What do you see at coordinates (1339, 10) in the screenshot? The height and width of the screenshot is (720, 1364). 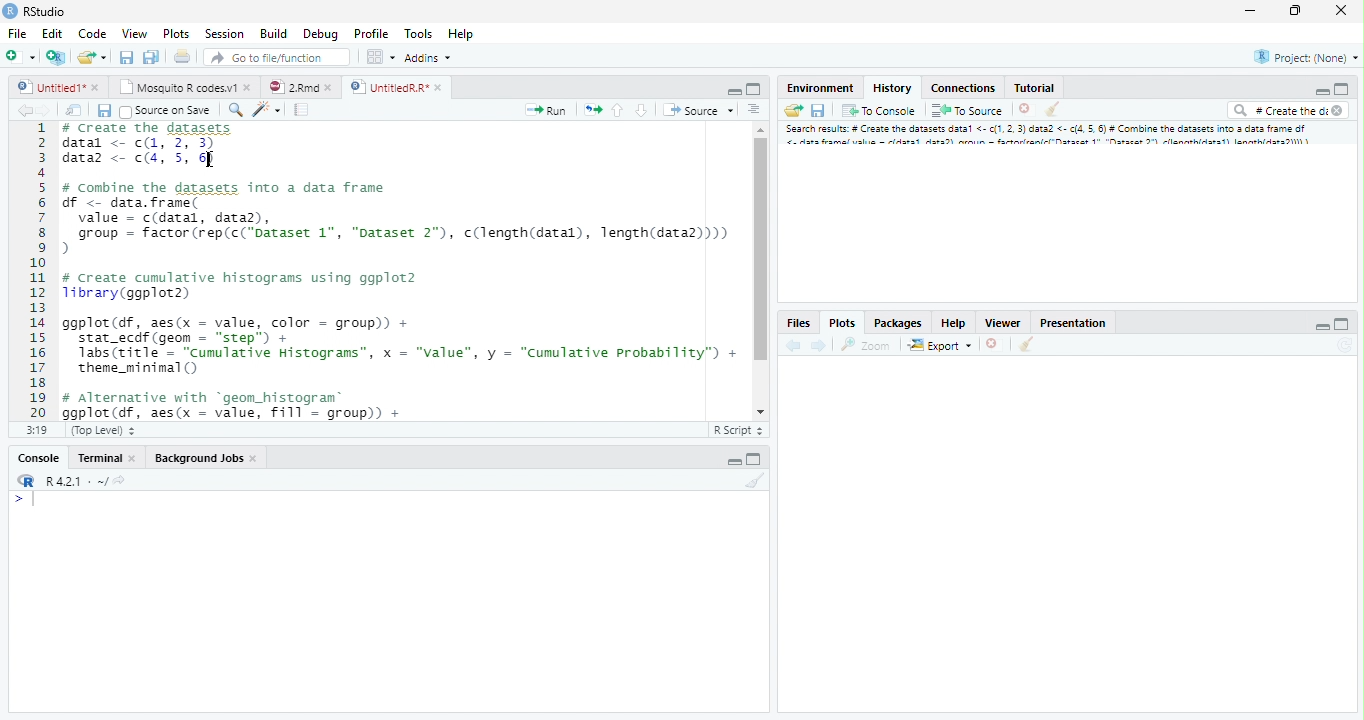 I see `Close` at bounding box center [1339, 10].